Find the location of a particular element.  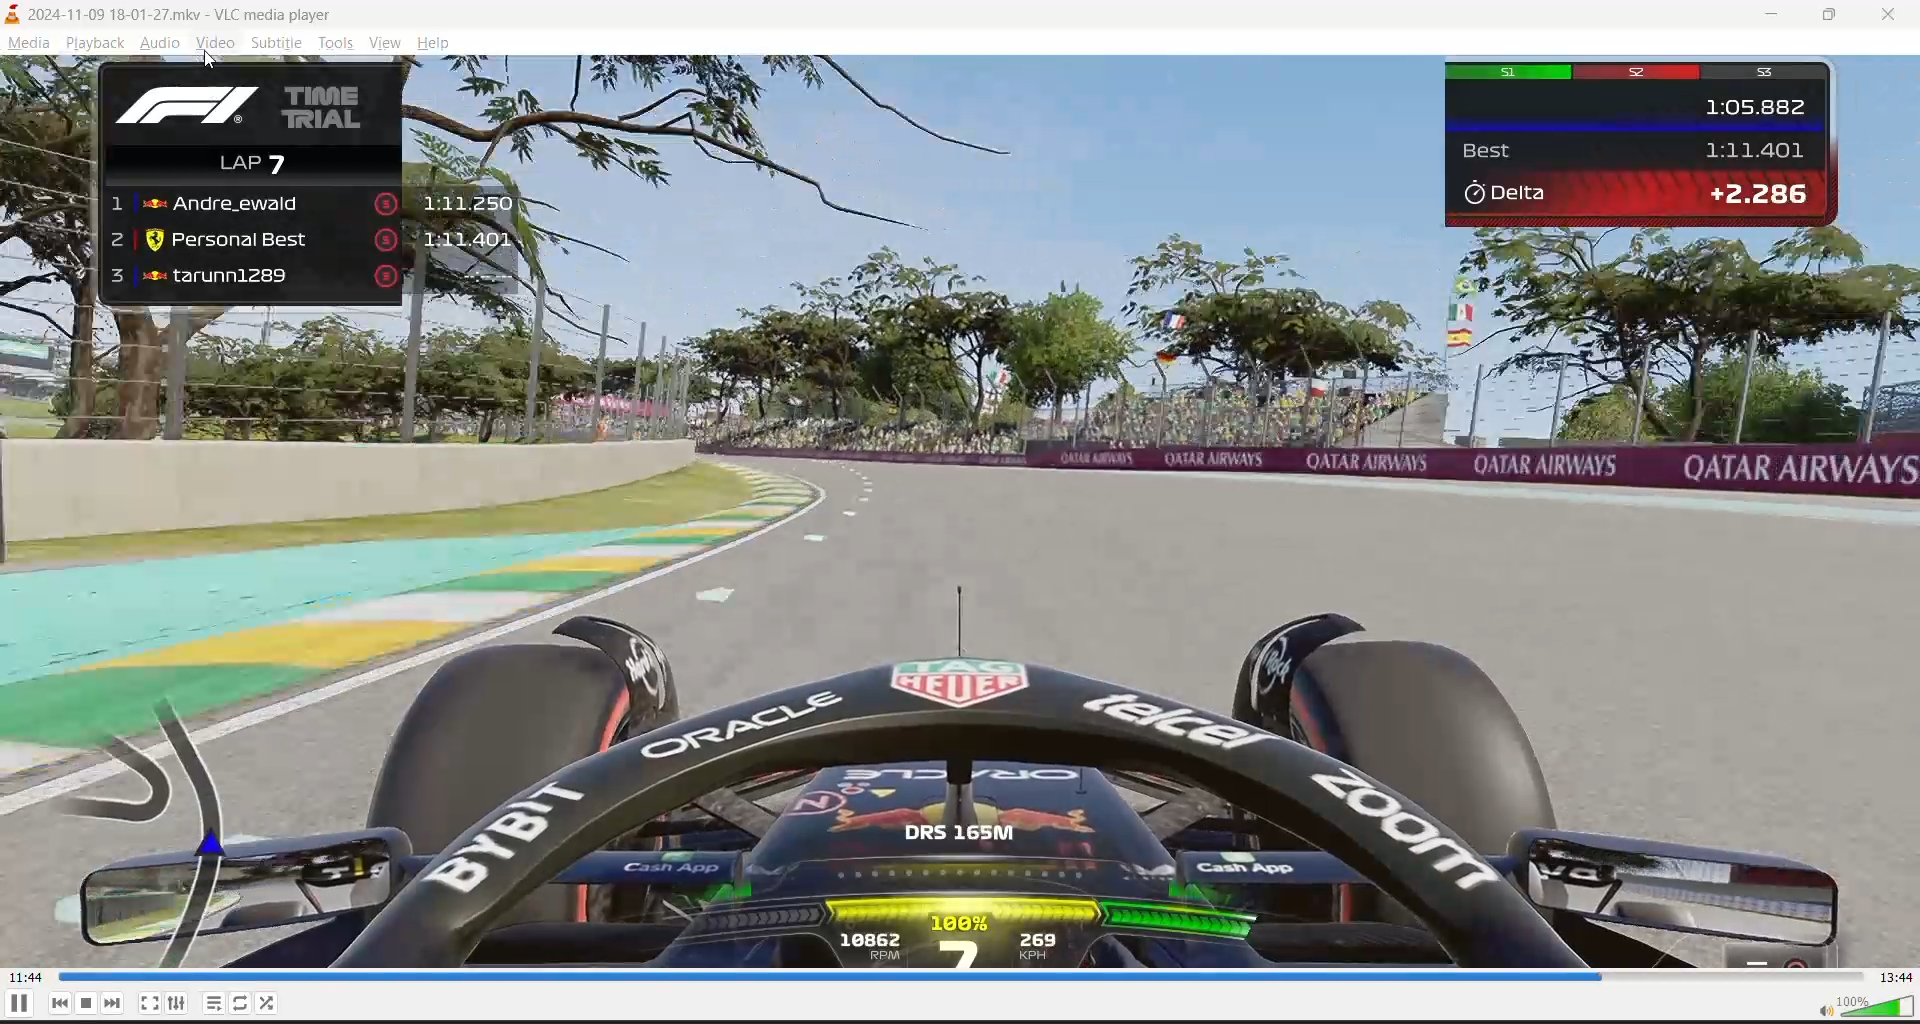

vibe is located at coordinates (383, 42).